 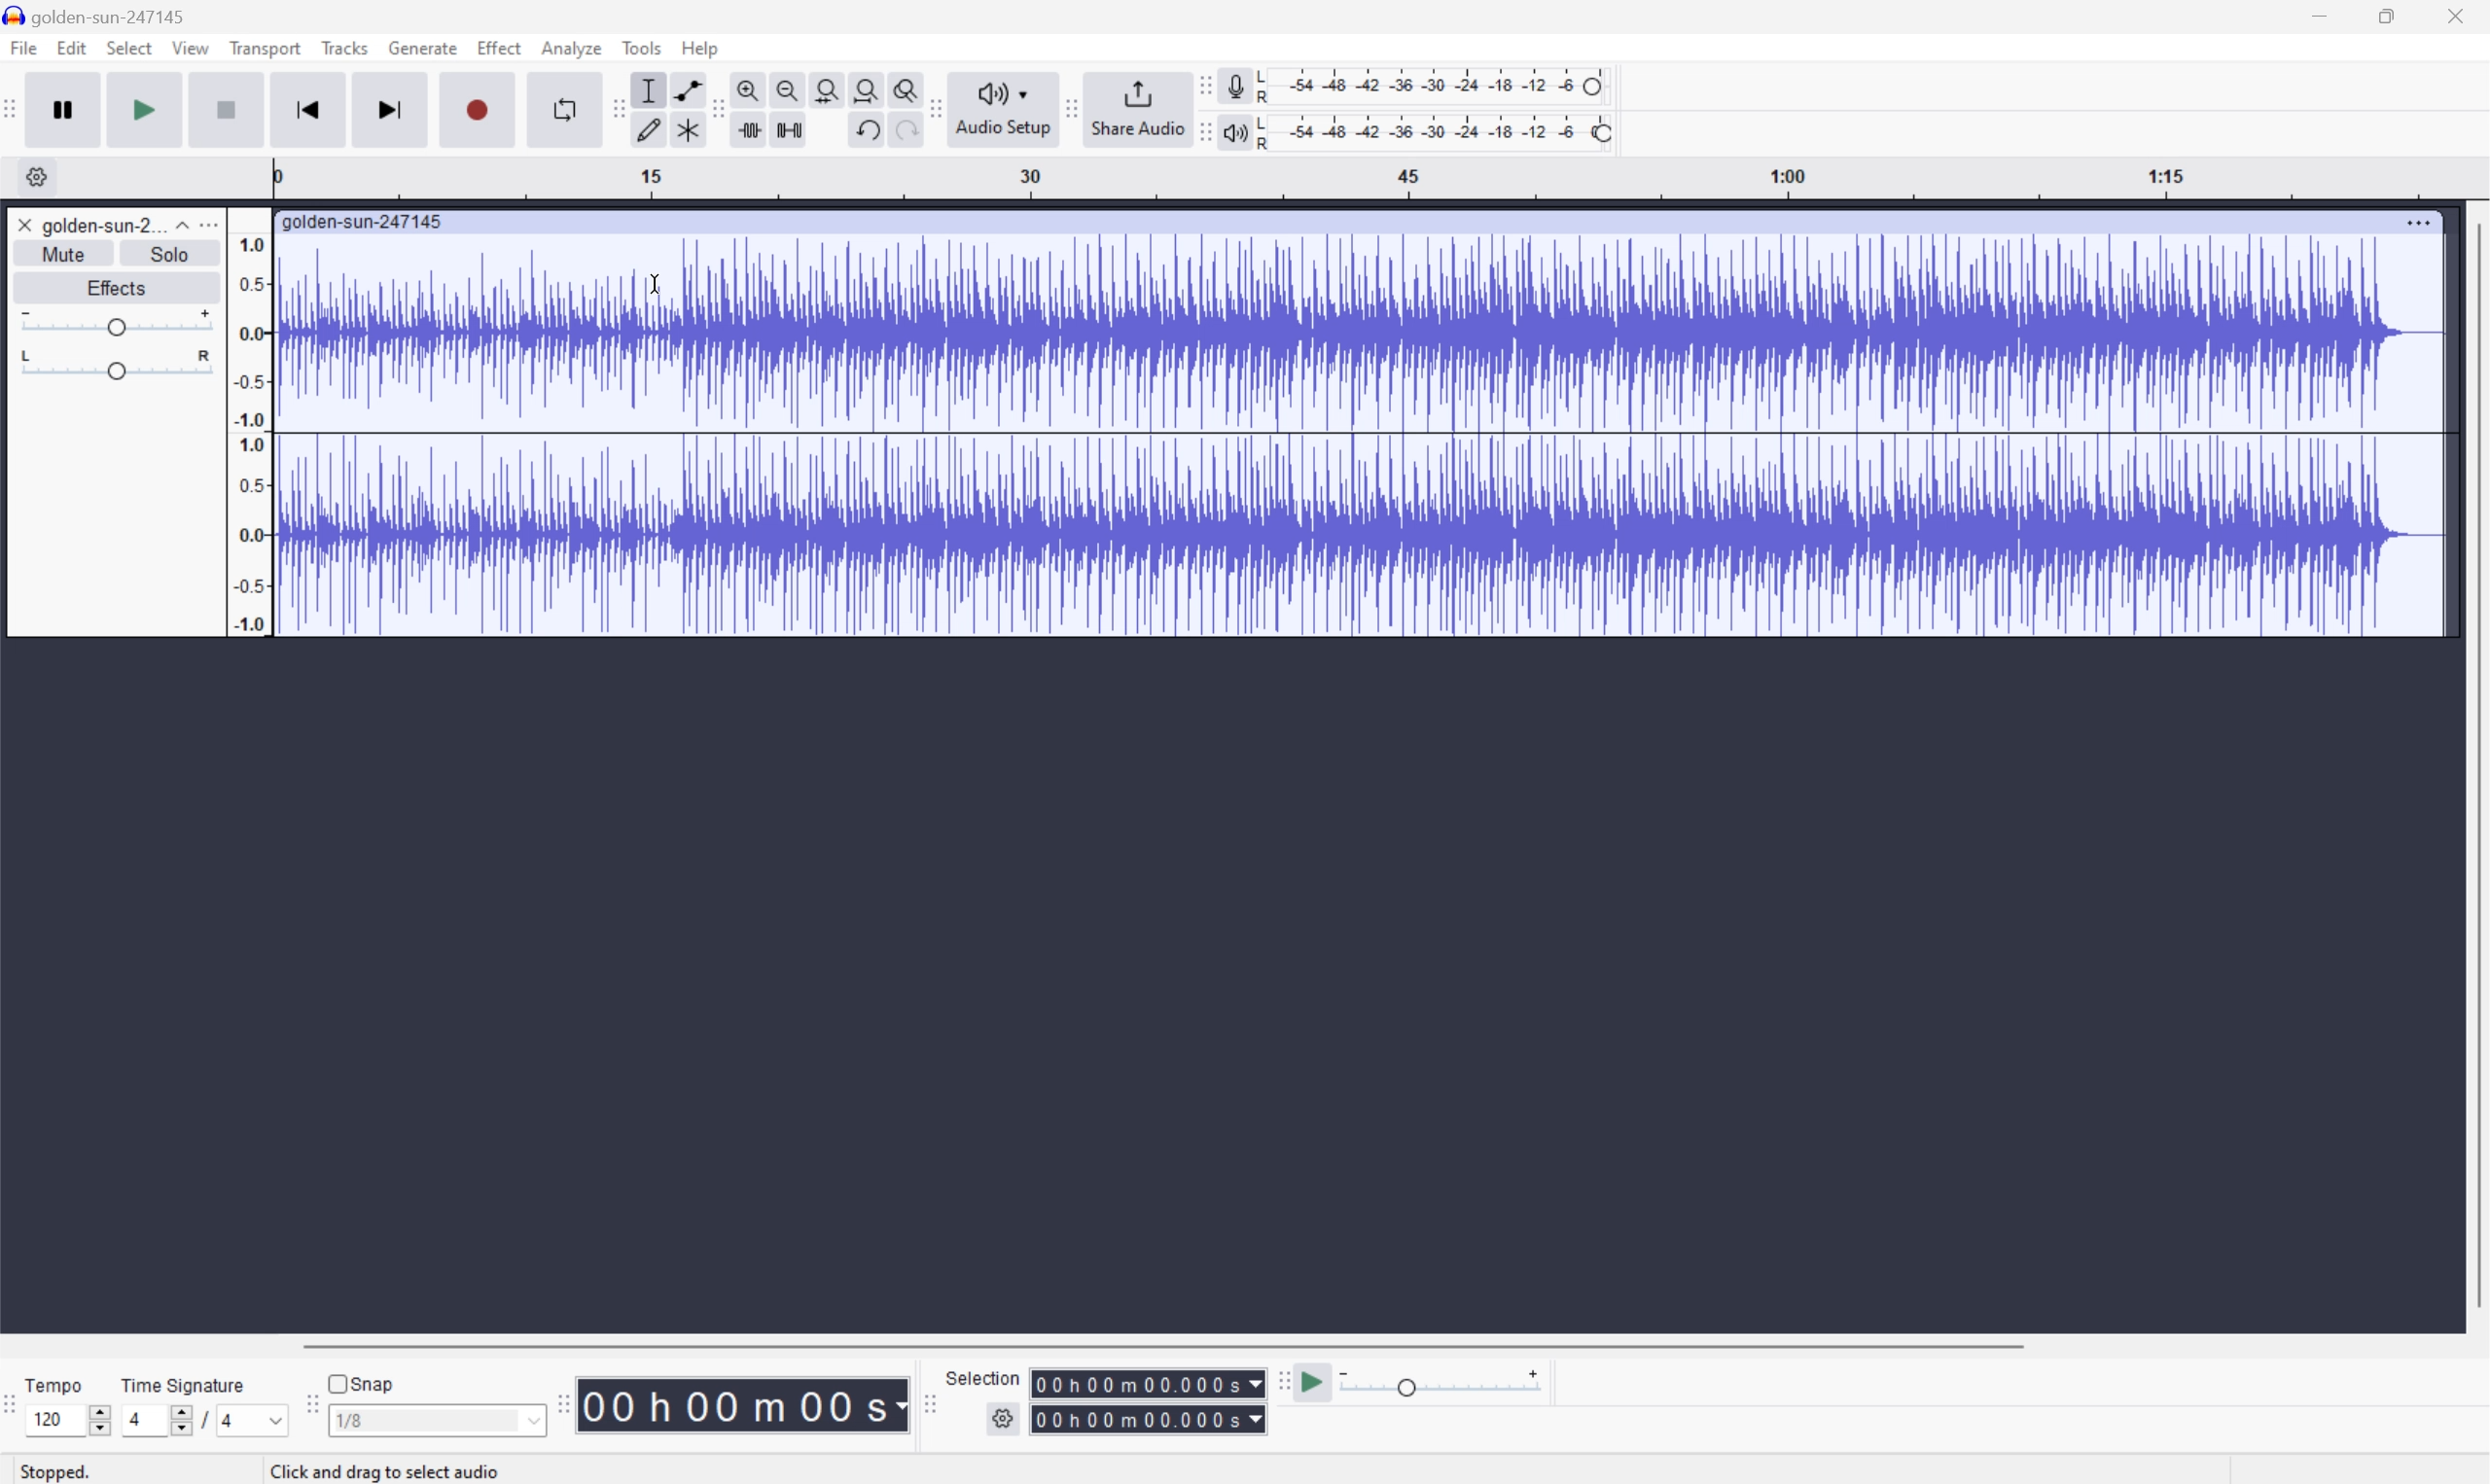 I want to click on Help, so click(x=701, y=47).